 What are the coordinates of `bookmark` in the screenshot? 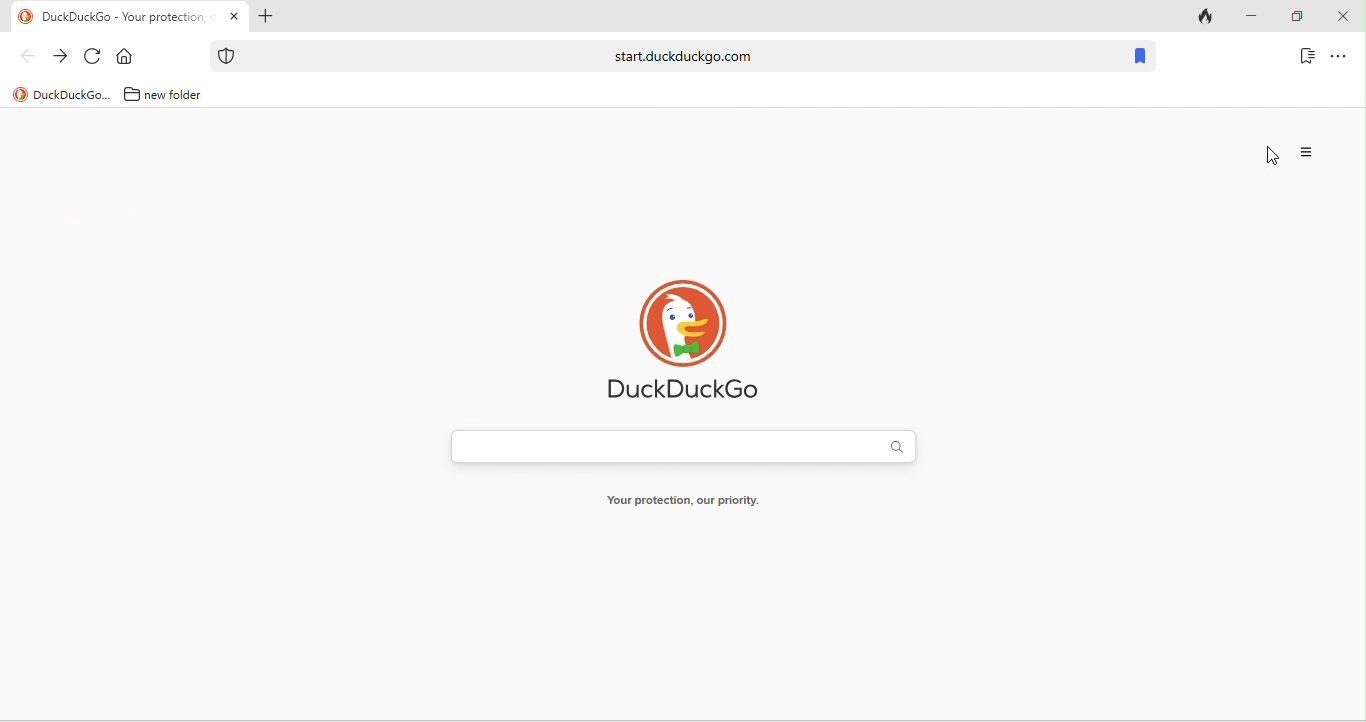 It's located at (1304, 53).